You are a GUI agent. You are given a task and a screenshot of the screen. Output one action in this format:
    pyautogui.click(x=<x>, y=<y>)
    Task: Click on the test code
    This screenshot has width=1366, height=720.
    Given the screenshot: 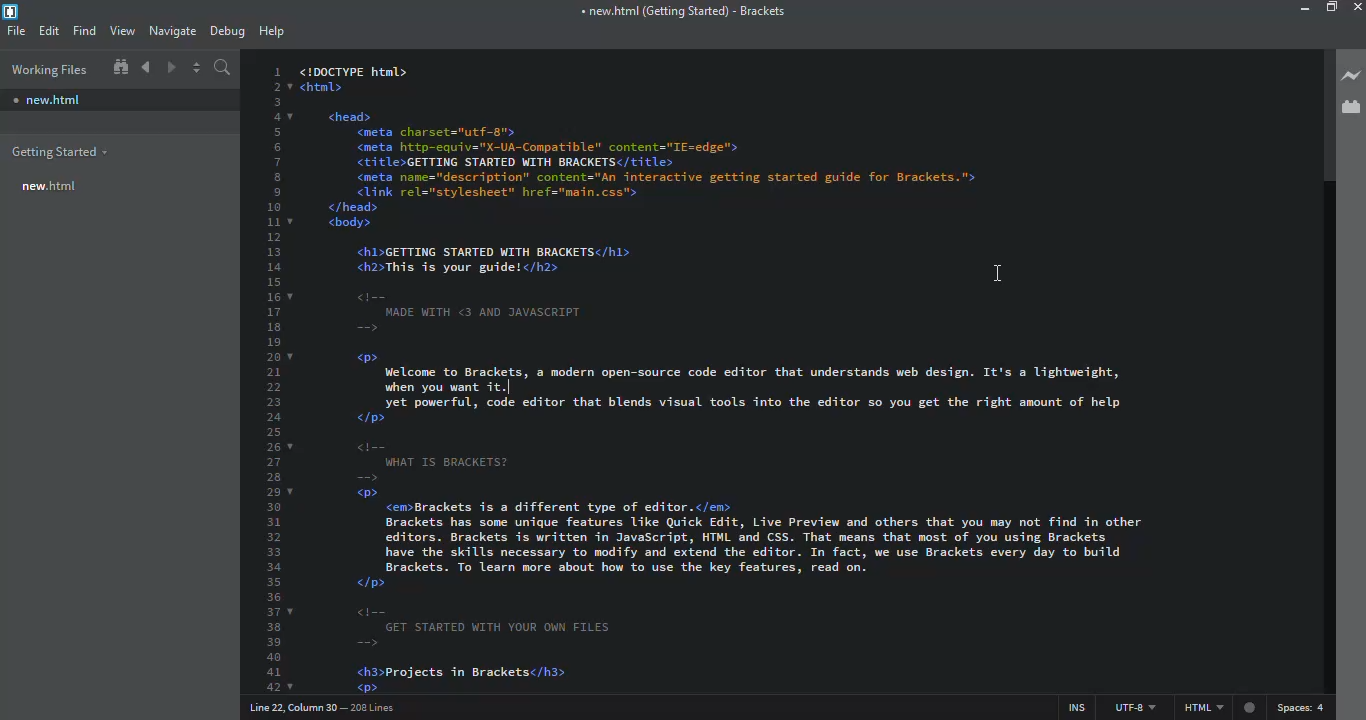 What is the action you would take?
    pyautogui.click(x=796, y=150)
    